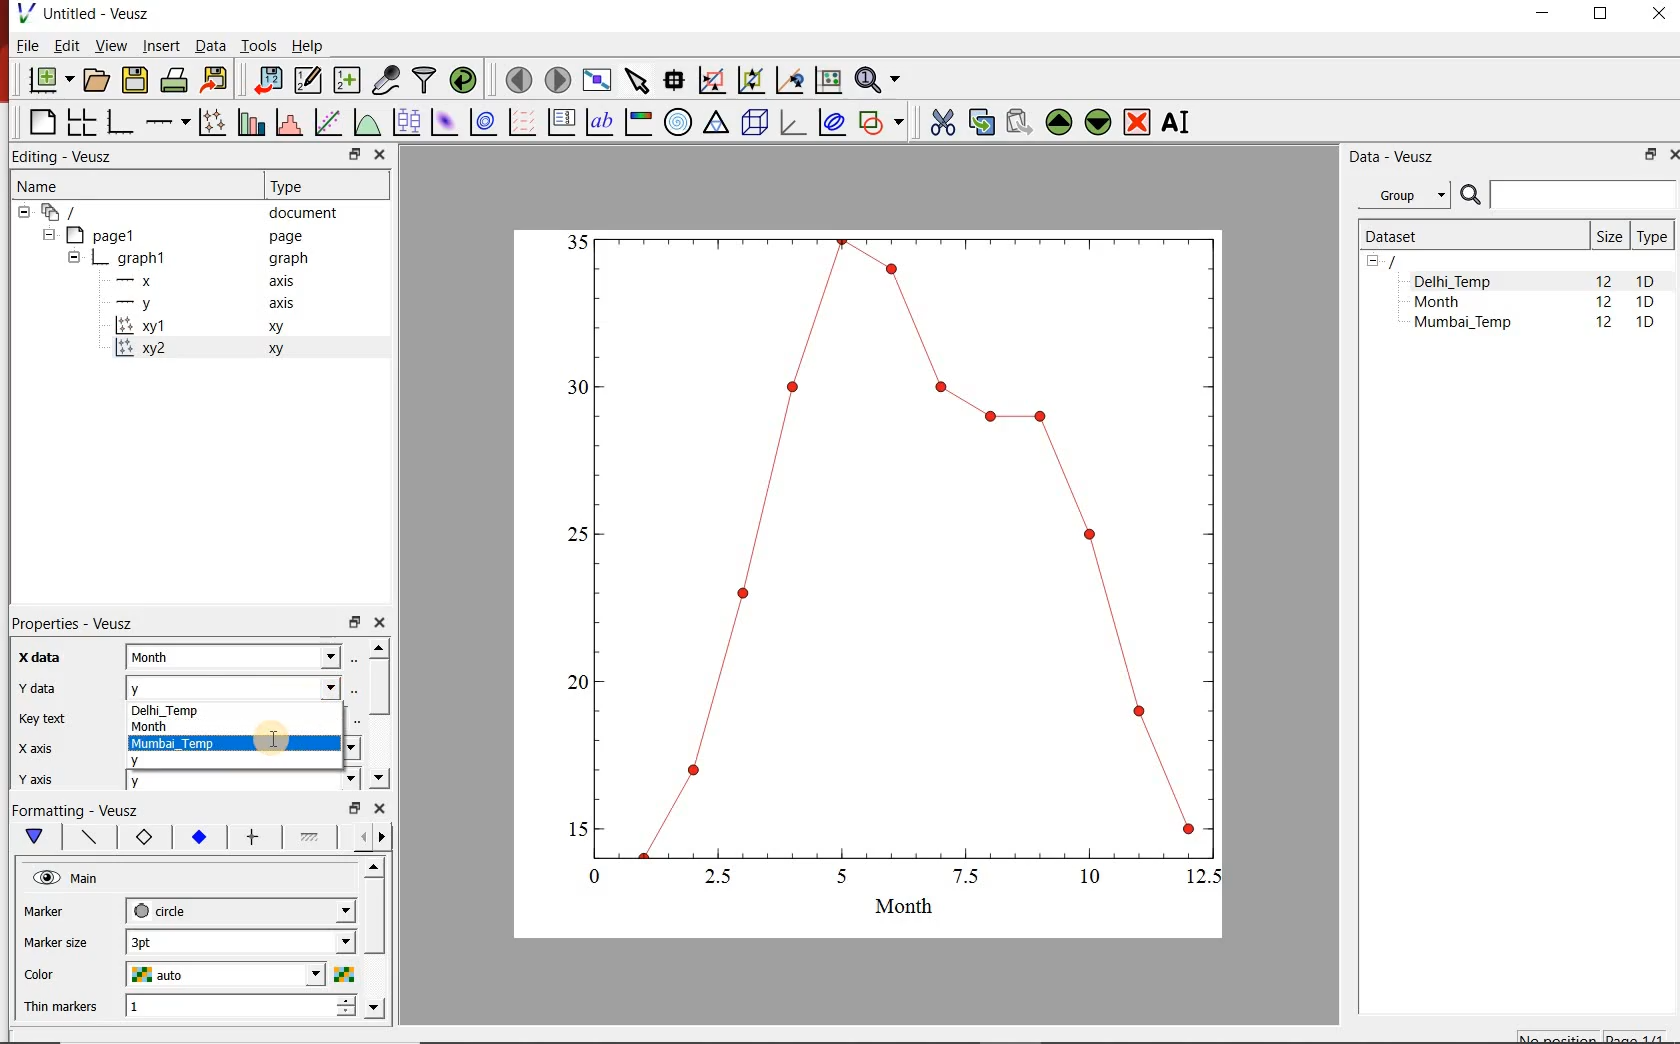 This screenshot has height=1044, width=1680. I want to click on 1D, so click(1645, 324).